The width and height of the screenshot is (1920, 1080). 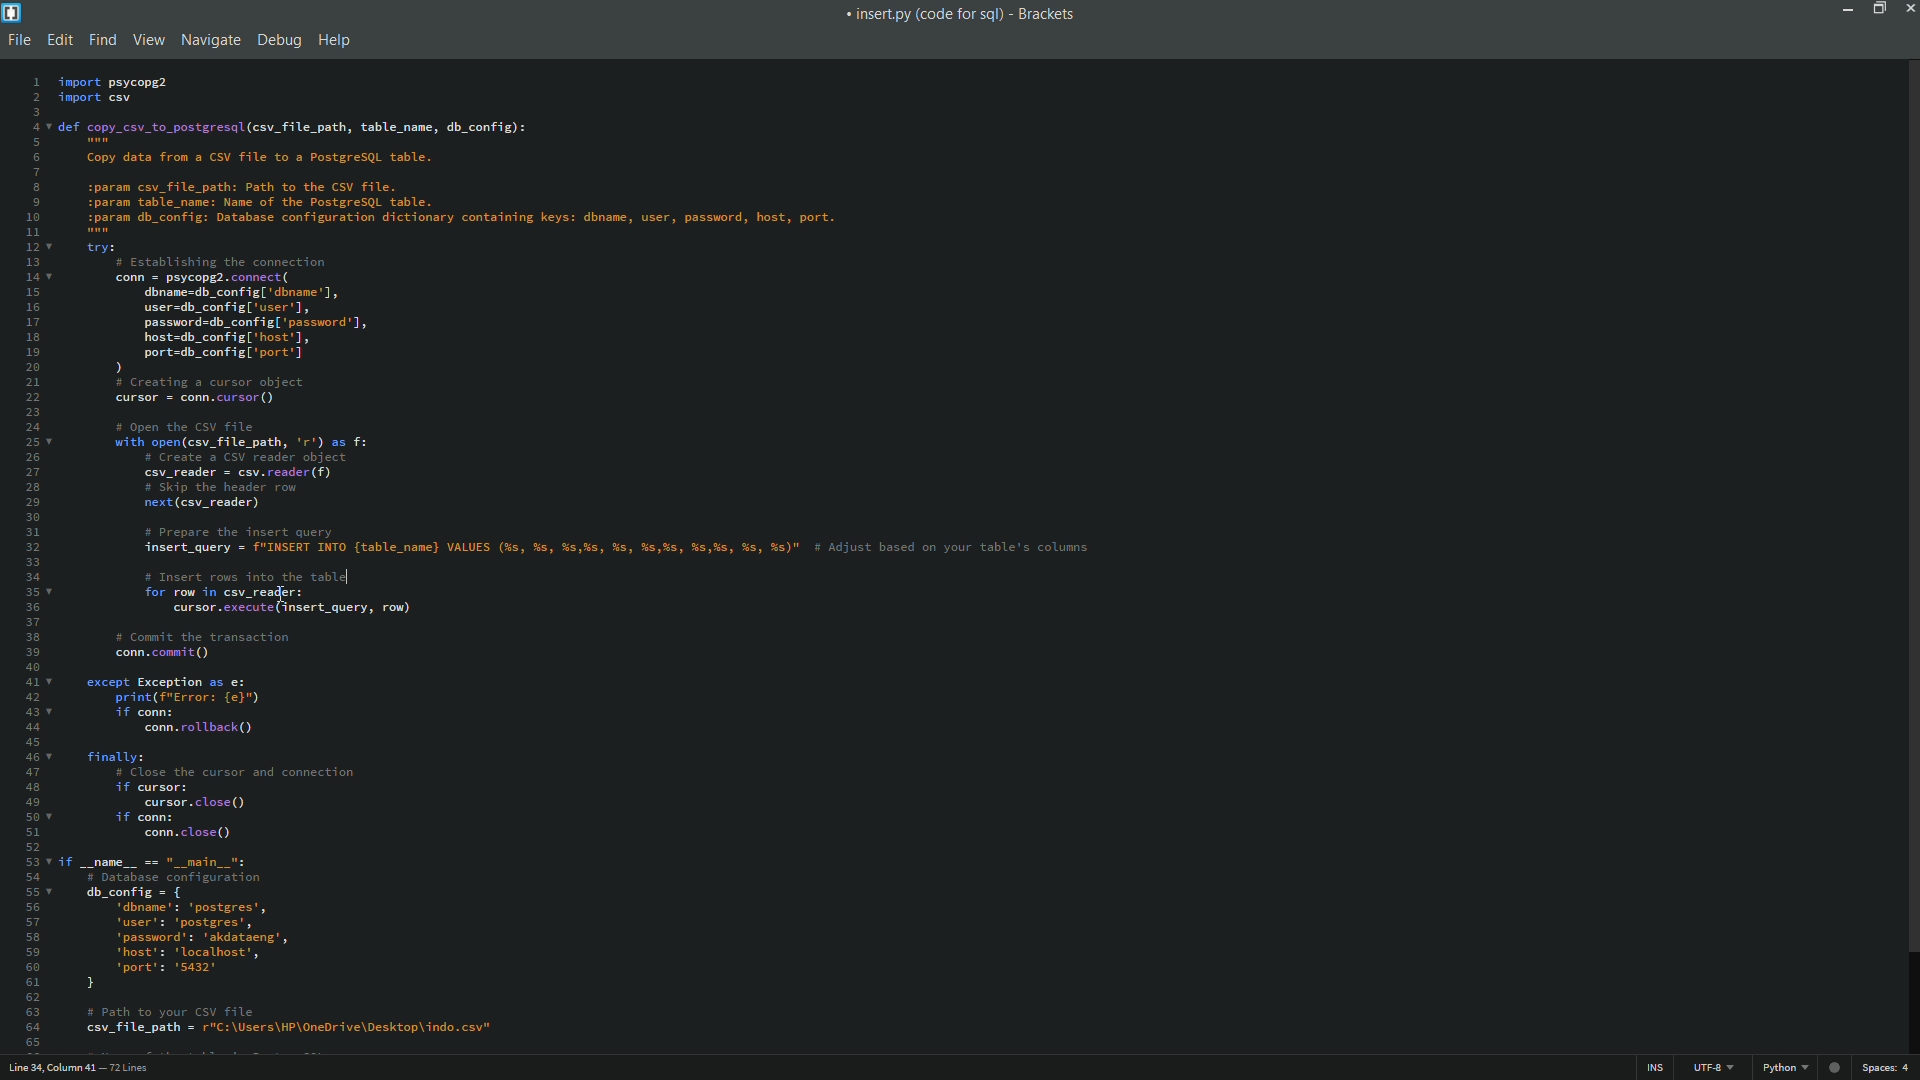 What do you see at coordinates (129, 1070) in the screenshot?
I see `number of lines` at bounding box center [129, 1070].